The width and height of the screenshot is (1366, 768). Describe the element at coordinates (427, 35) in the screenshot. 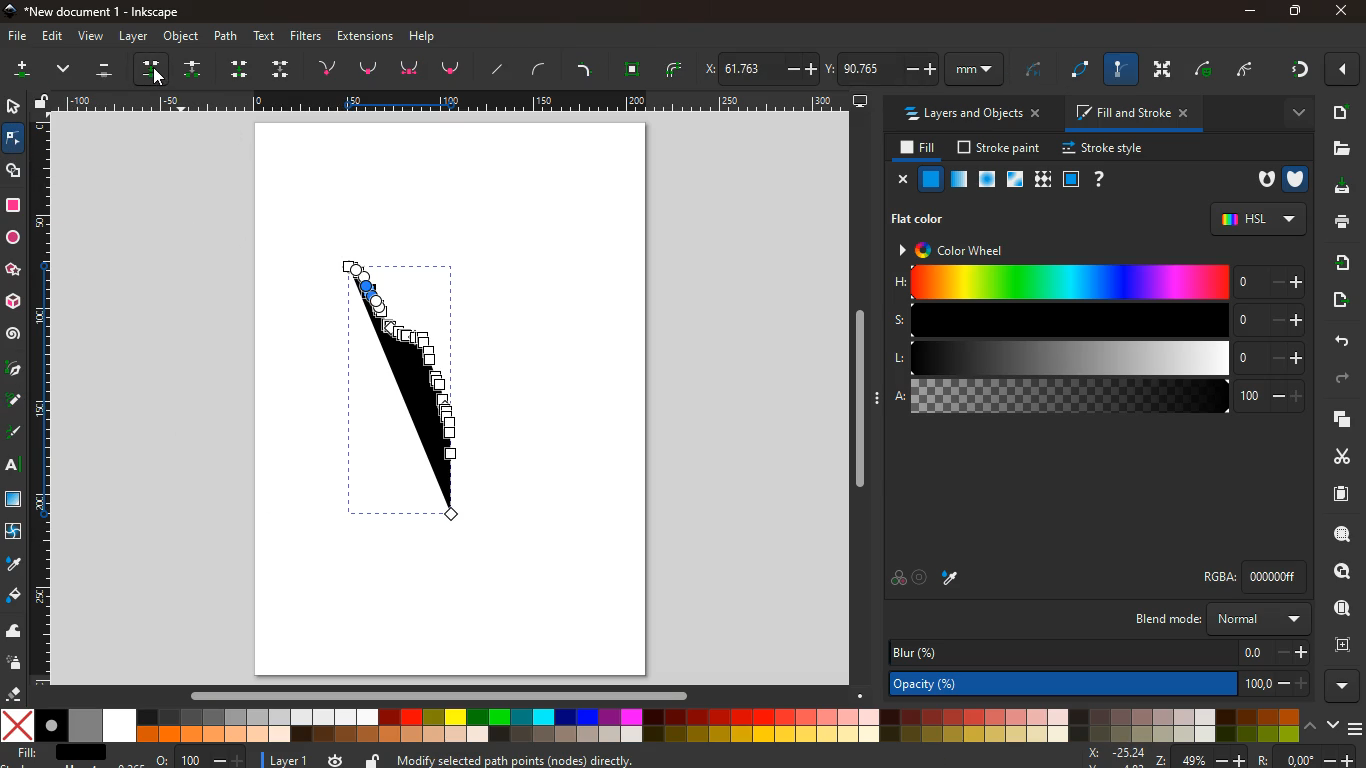

I see `Help` at that location.